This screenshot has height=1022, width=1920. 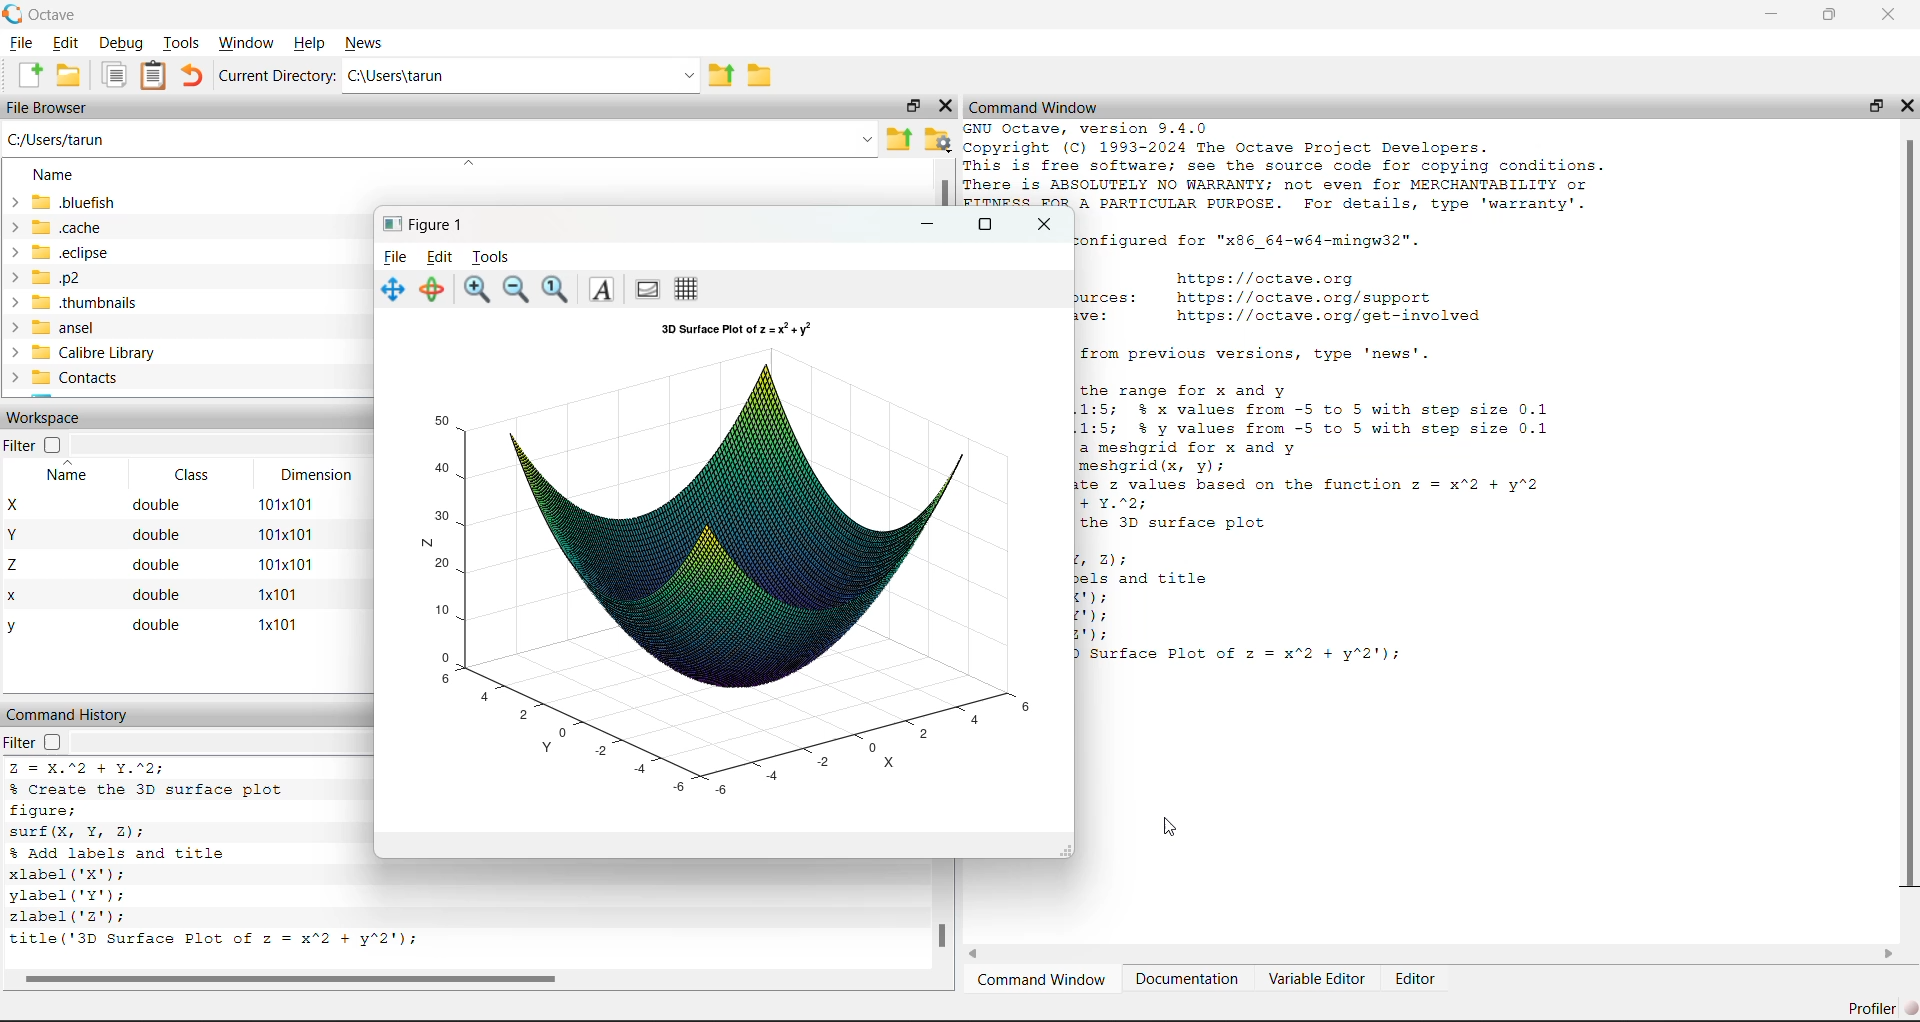 I want to click on y double x101, so click(x=157, y=625).